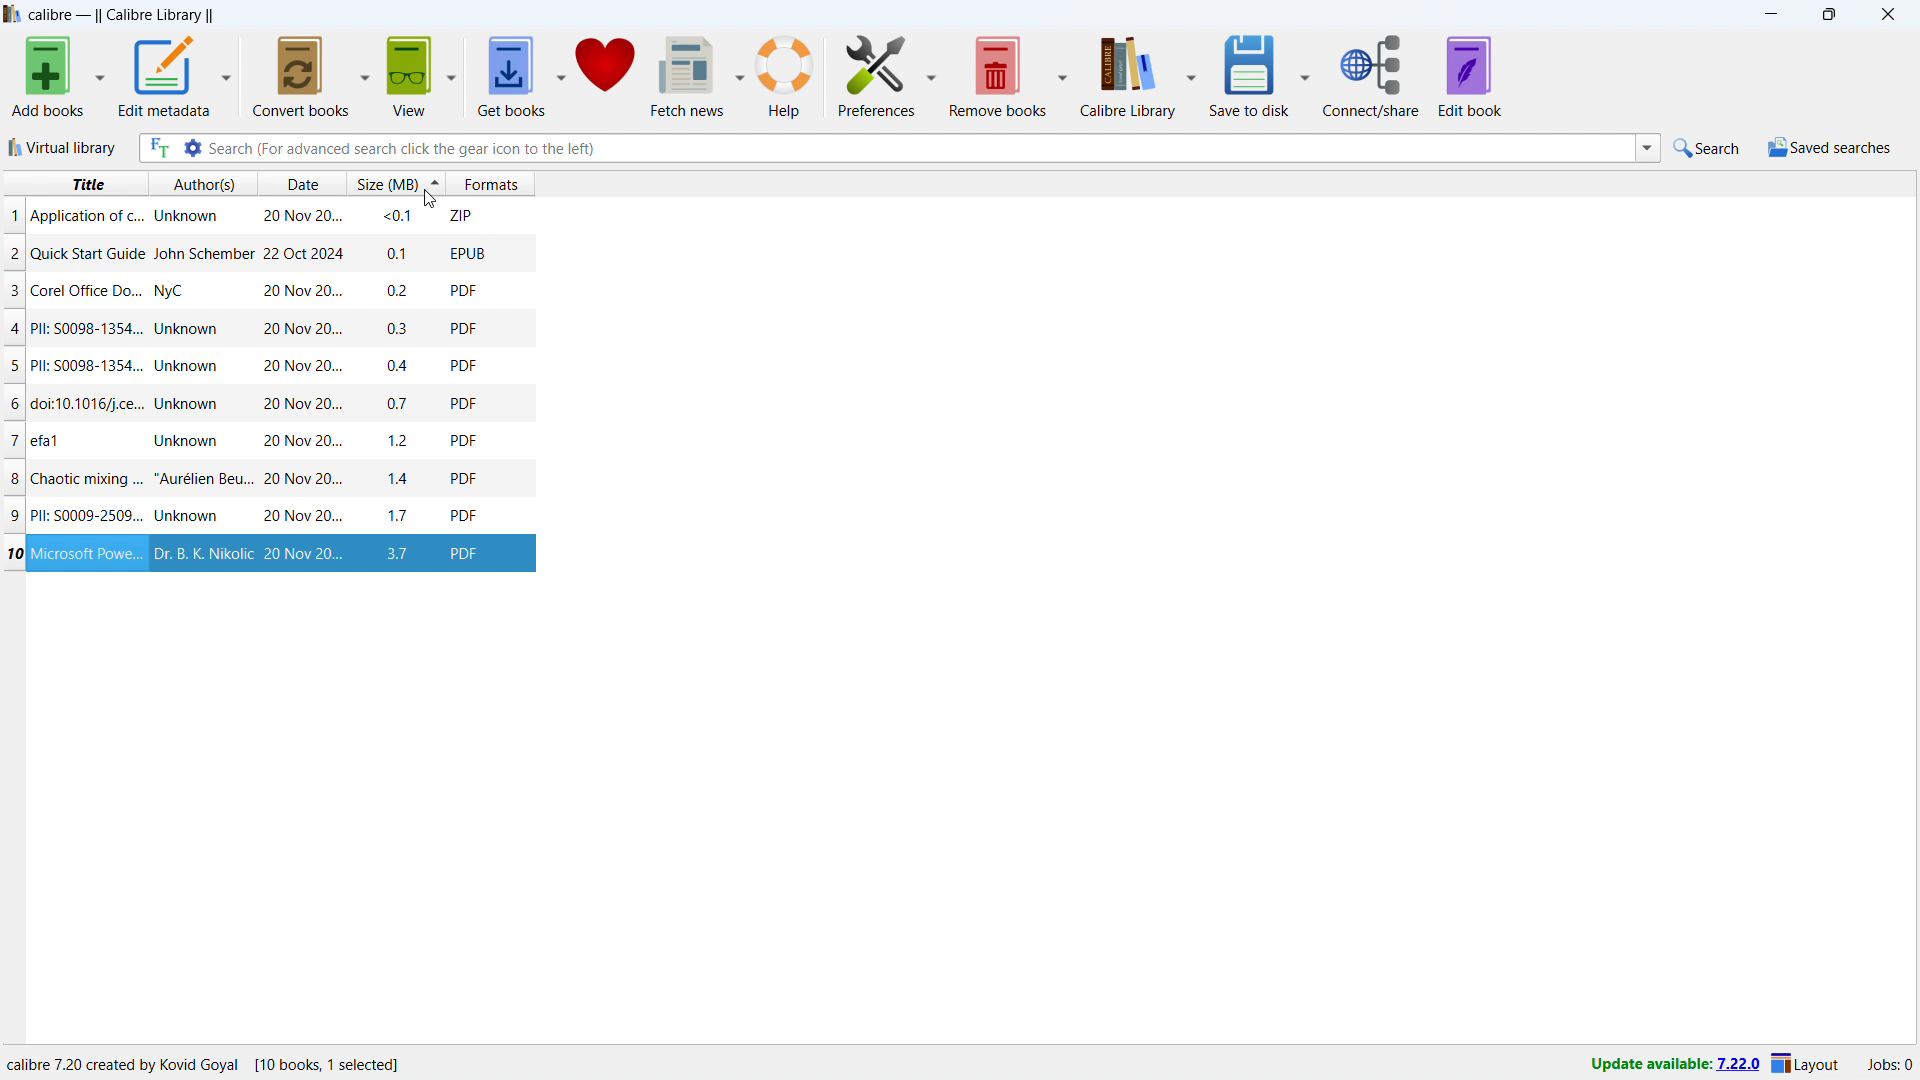  Describe the element at coordinates (1806, 1063) in the screenshot. I see `Layout` at that location.